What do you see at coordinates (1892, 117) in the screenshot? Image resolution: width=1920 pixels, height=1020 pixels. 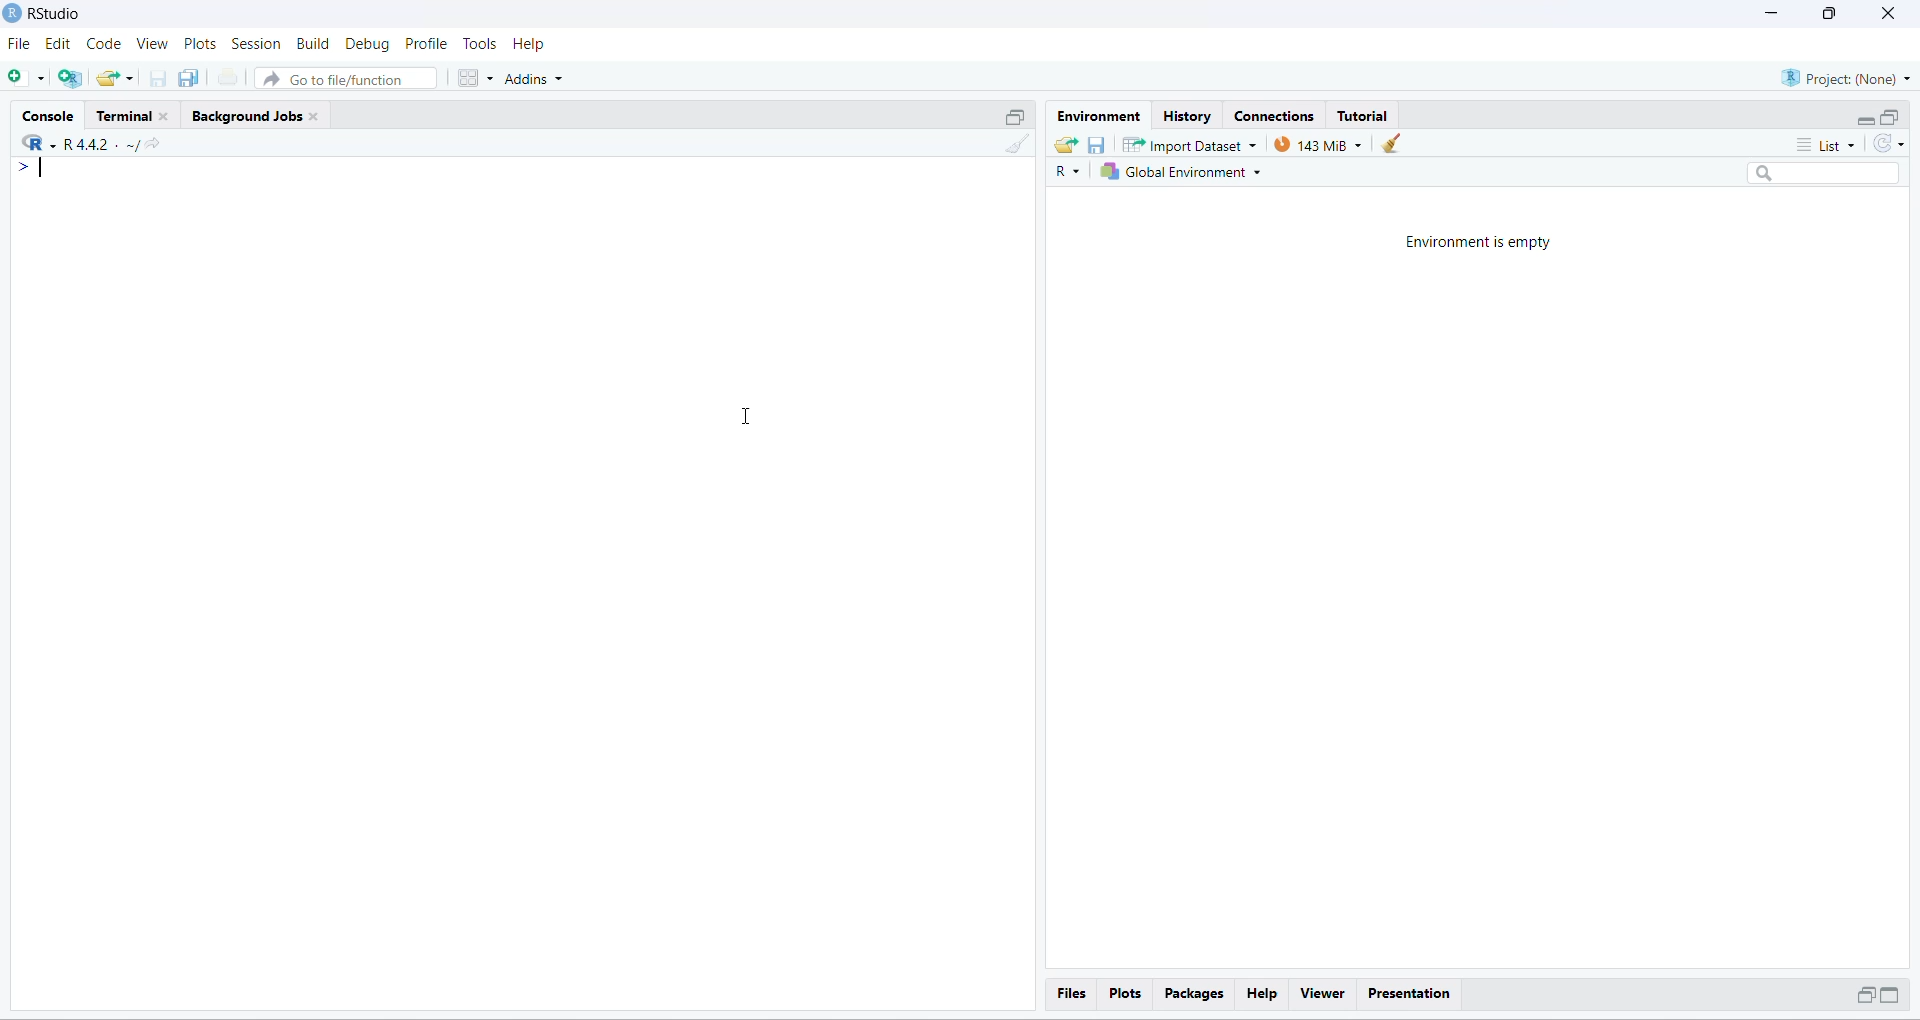 I see `open in separate window` at bounding box center [1892, 117].